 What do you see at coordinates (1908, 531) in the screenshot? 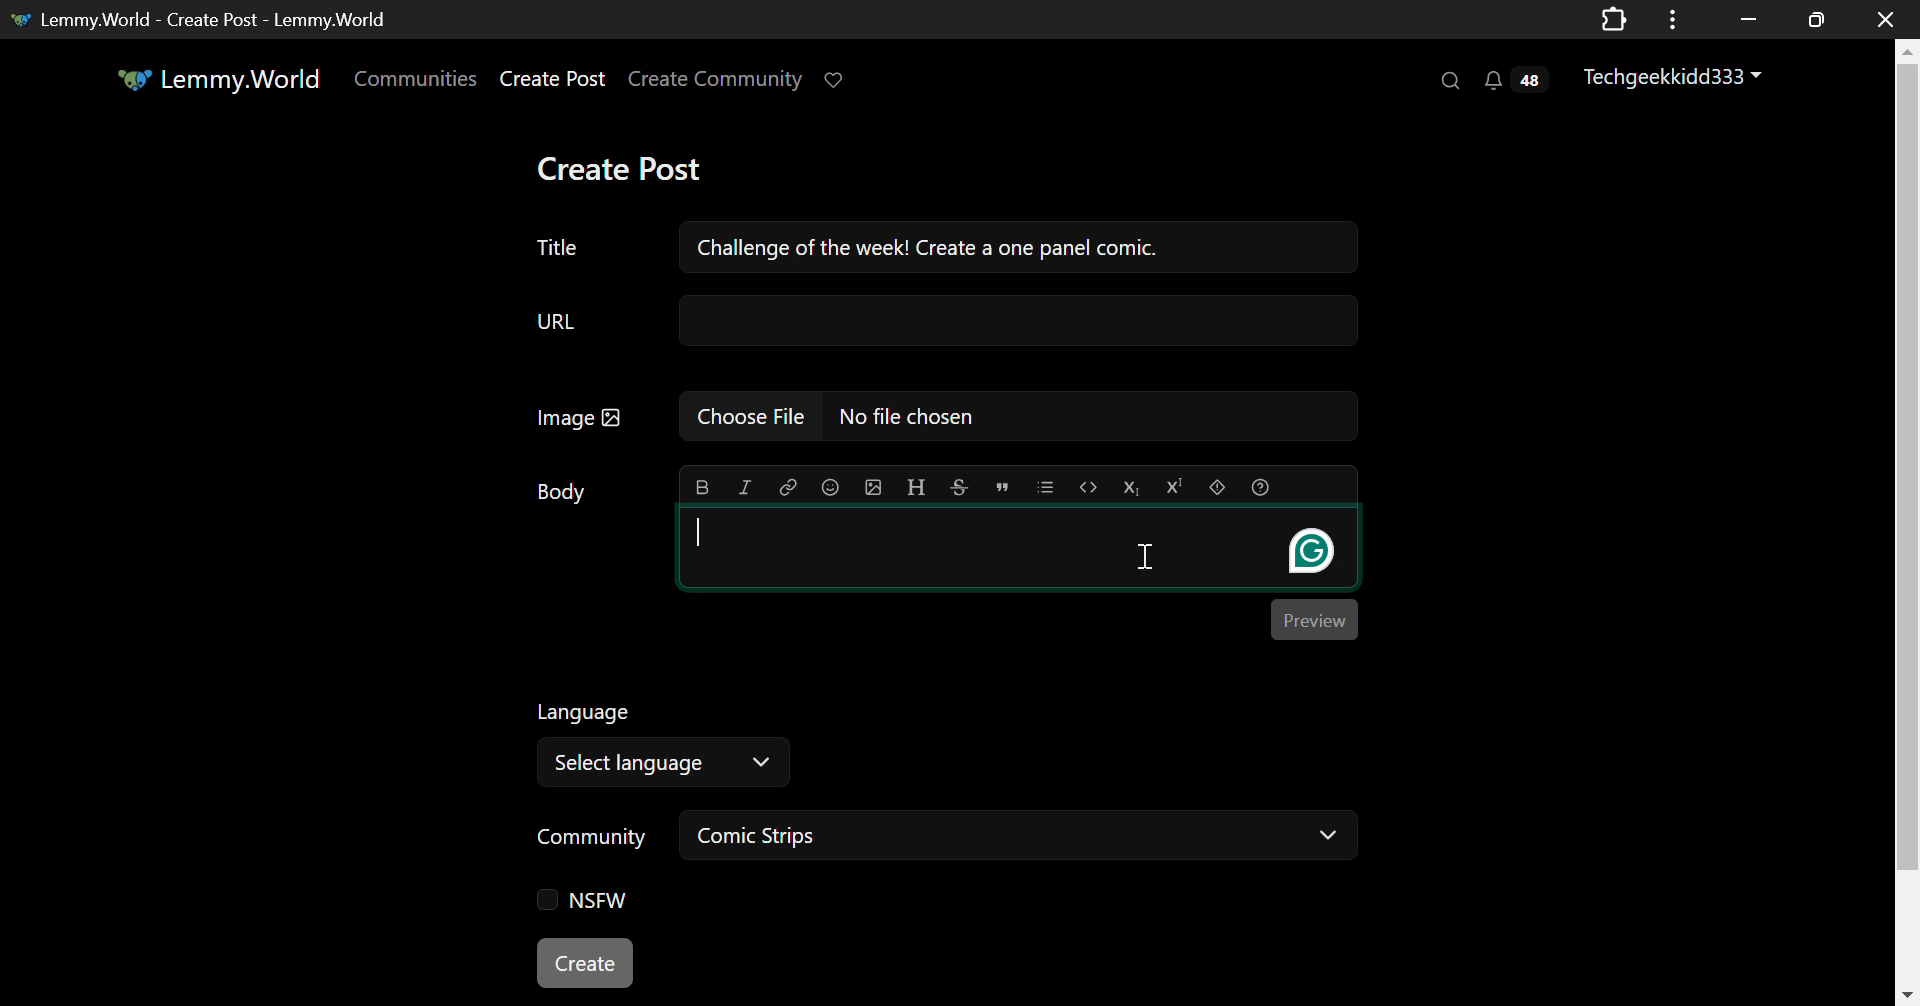
I see `Vertical Scroll Bar` at bounding box center [1908, 531].